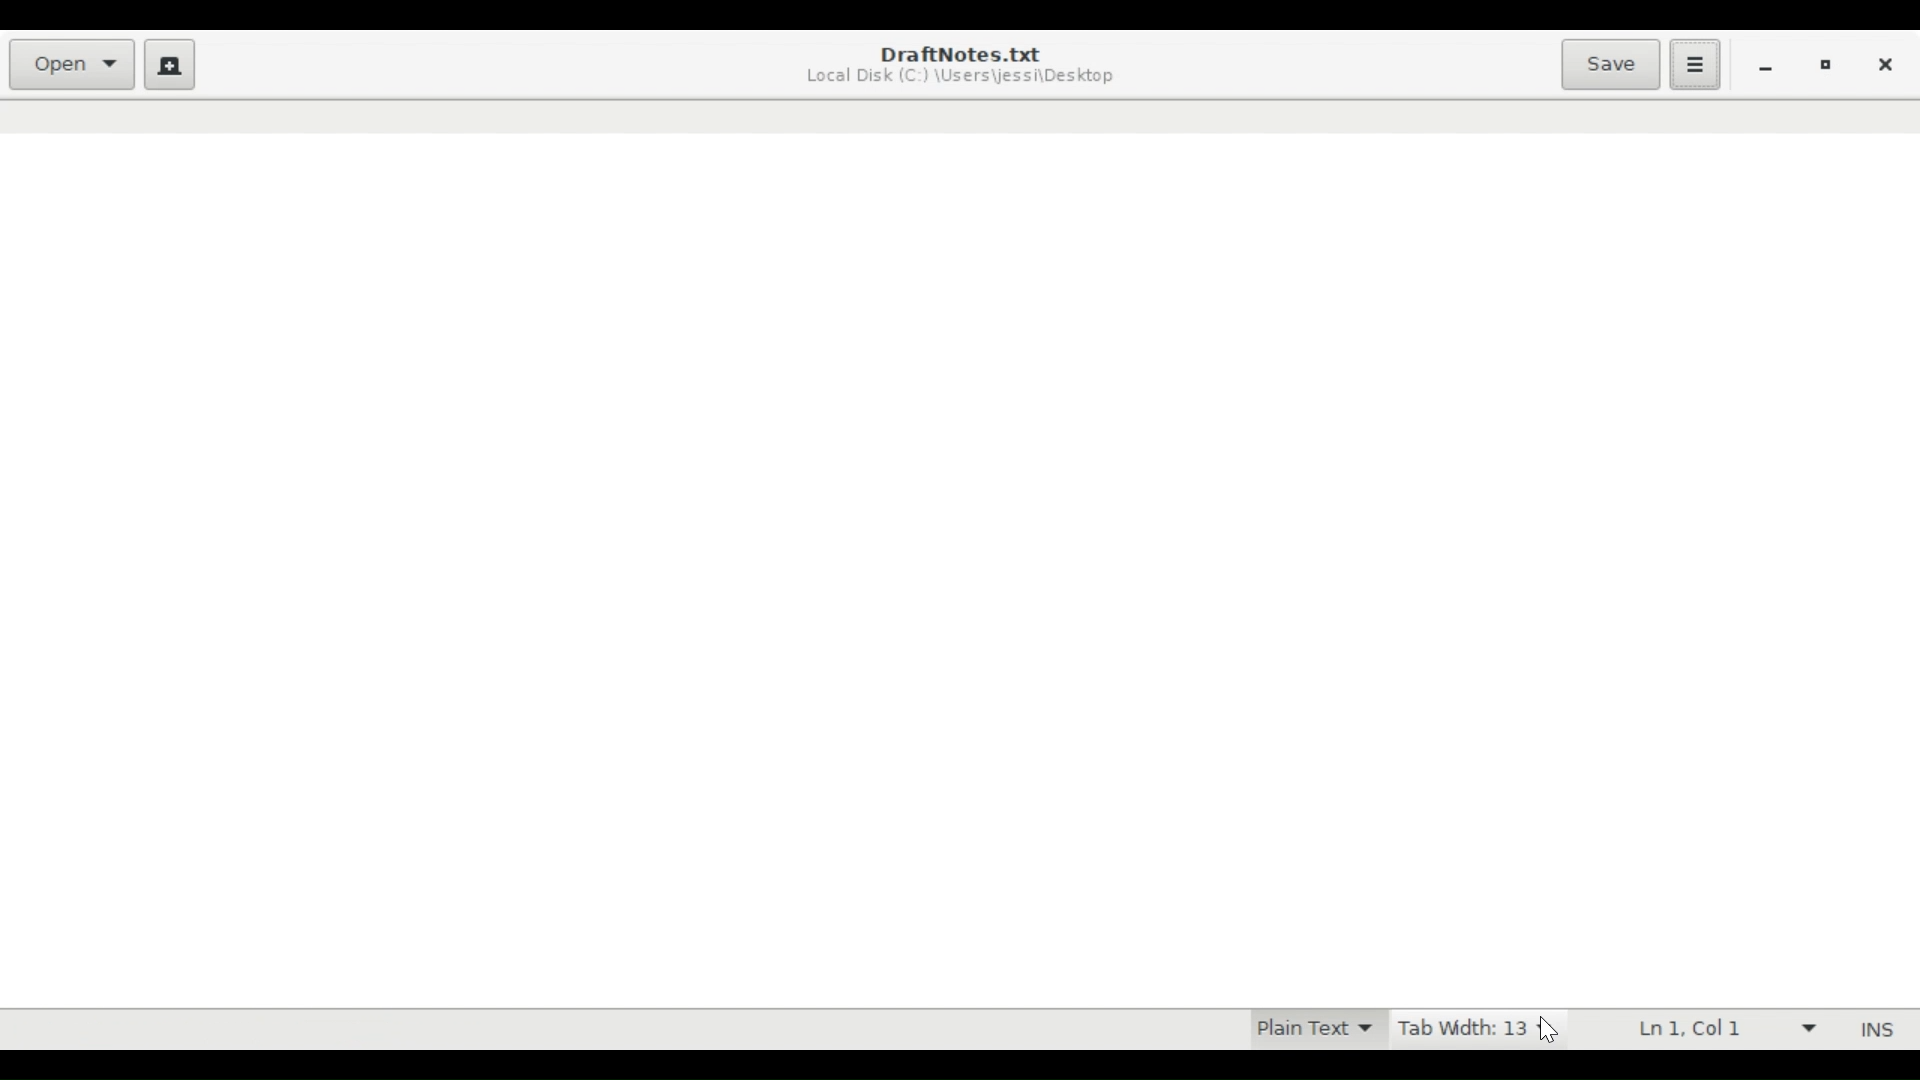  I want to click on cursor, so click(1550, 1031).